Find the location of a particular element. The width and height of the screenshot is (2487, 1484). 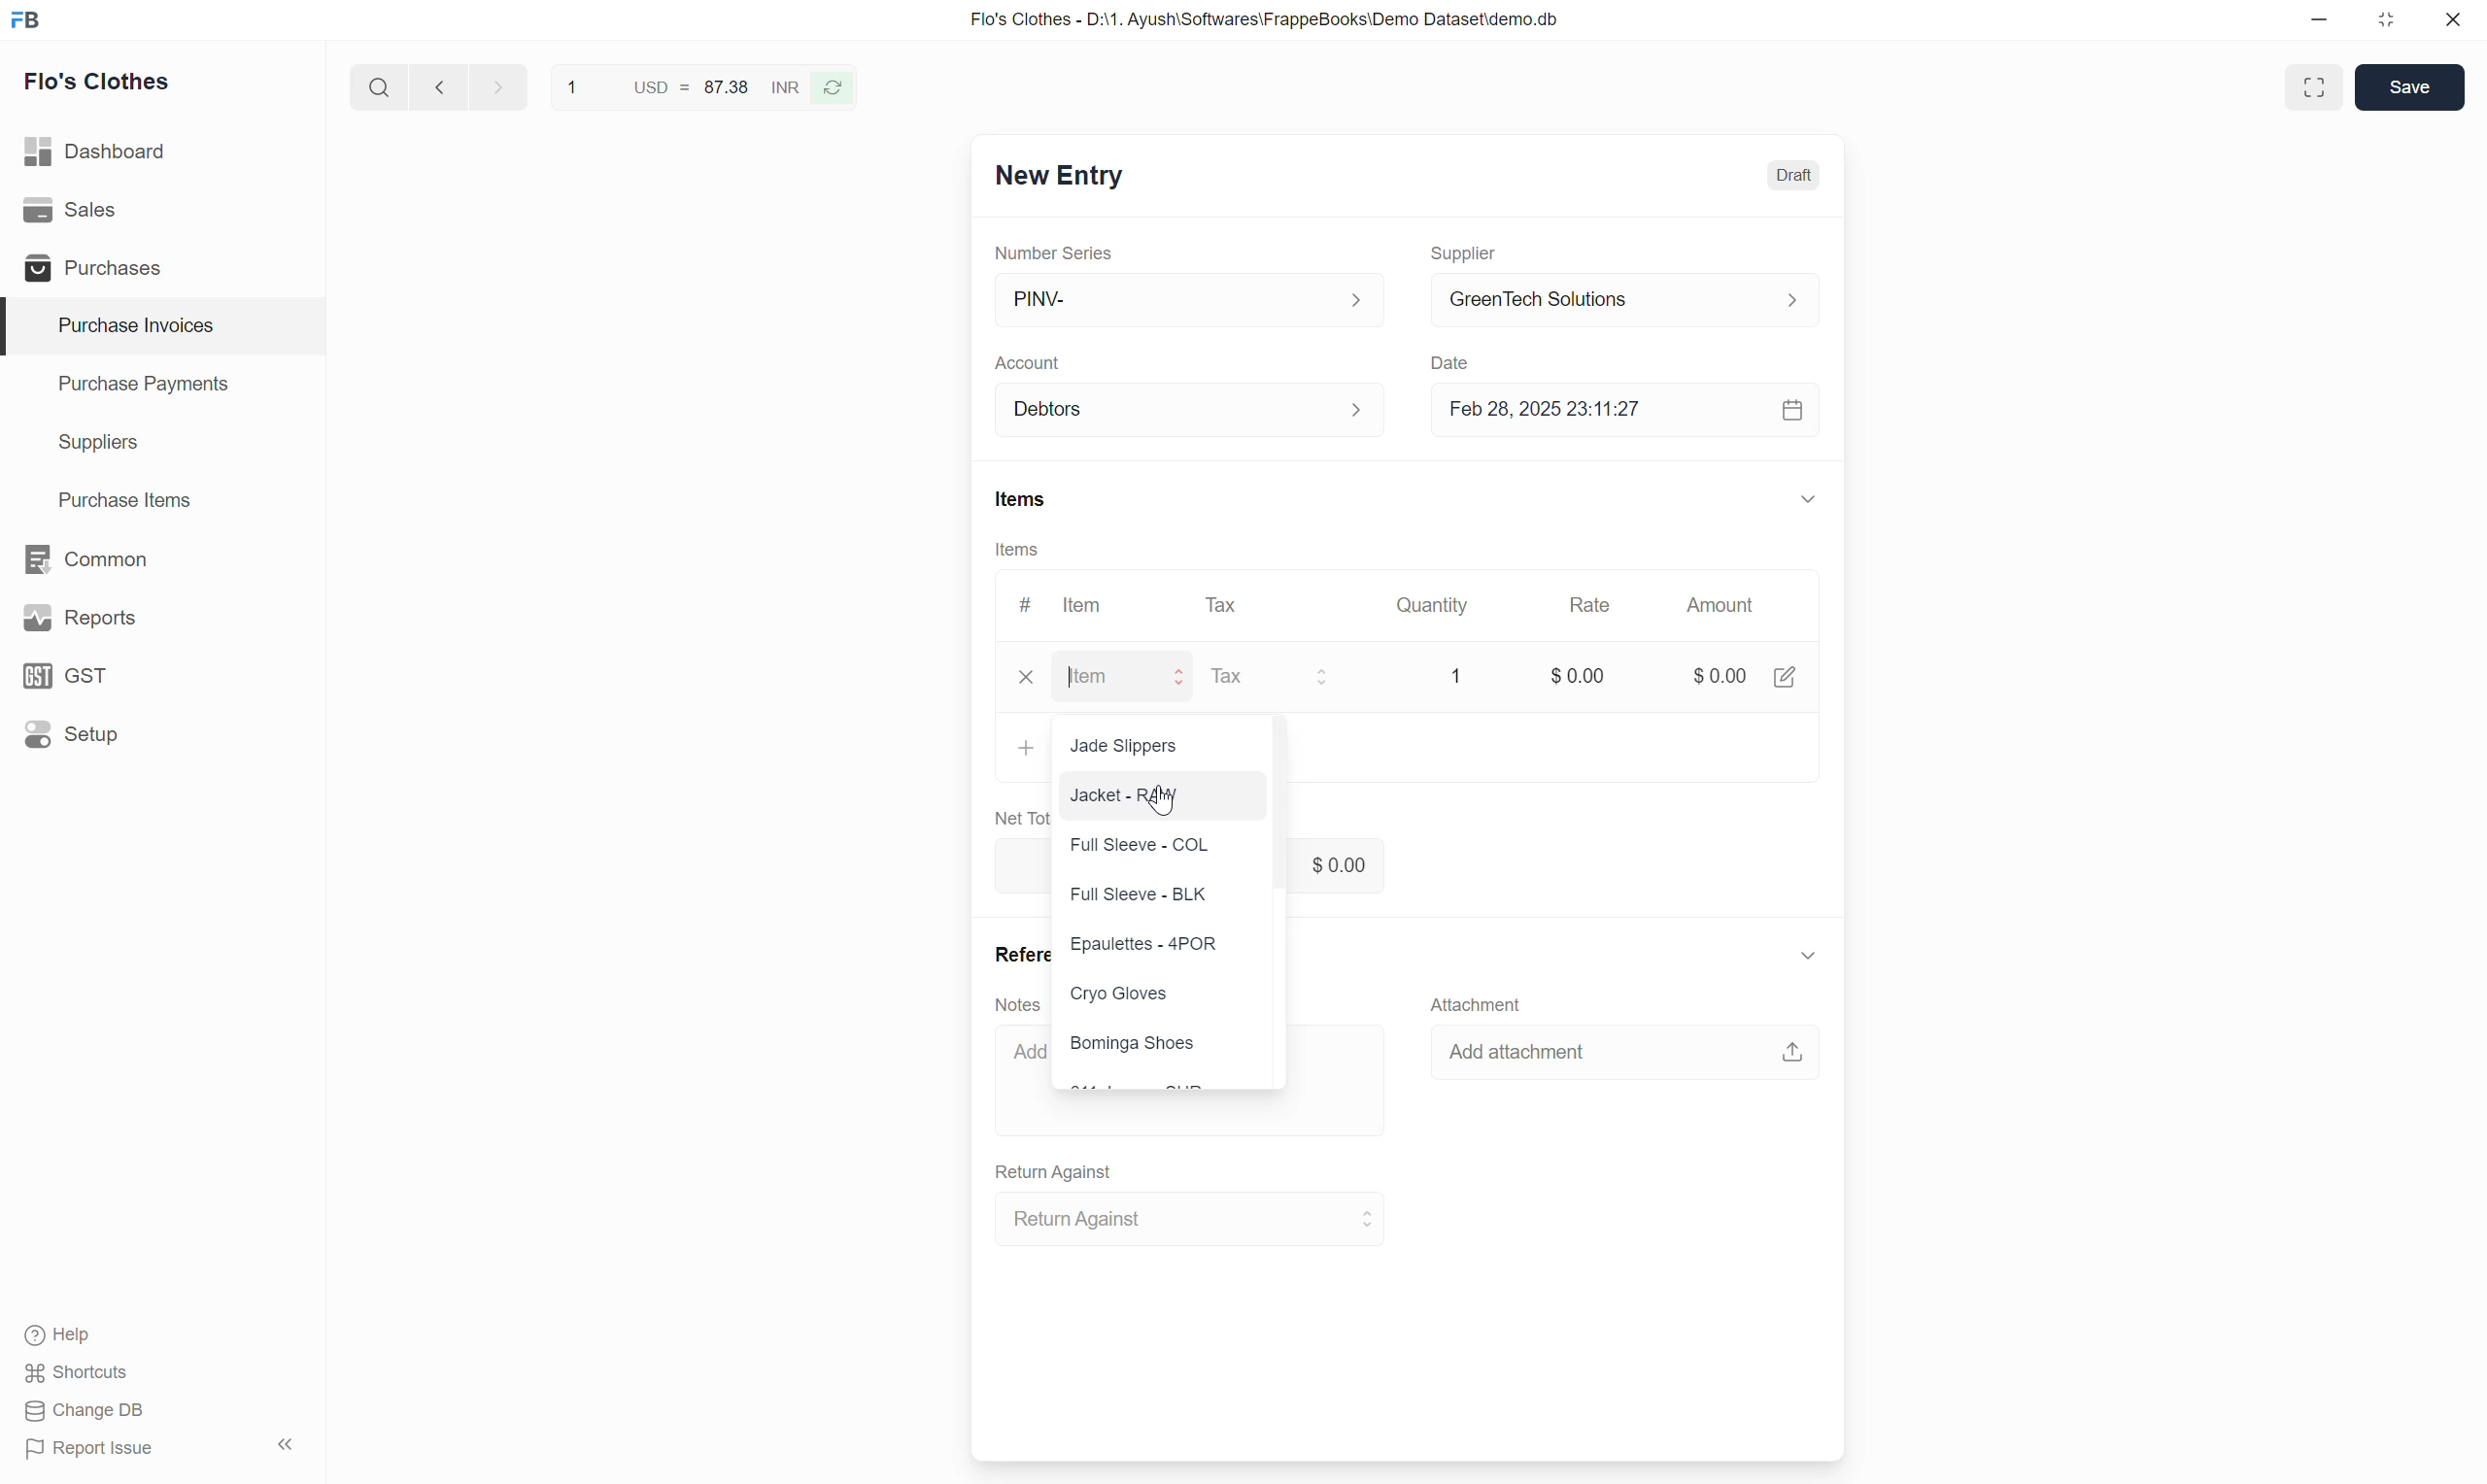

Flo's Clothes - D:\1. Ayush\Softwares\FrappeBooks\Demo Dataset\demo.db is located at coordinates (1266, 20).